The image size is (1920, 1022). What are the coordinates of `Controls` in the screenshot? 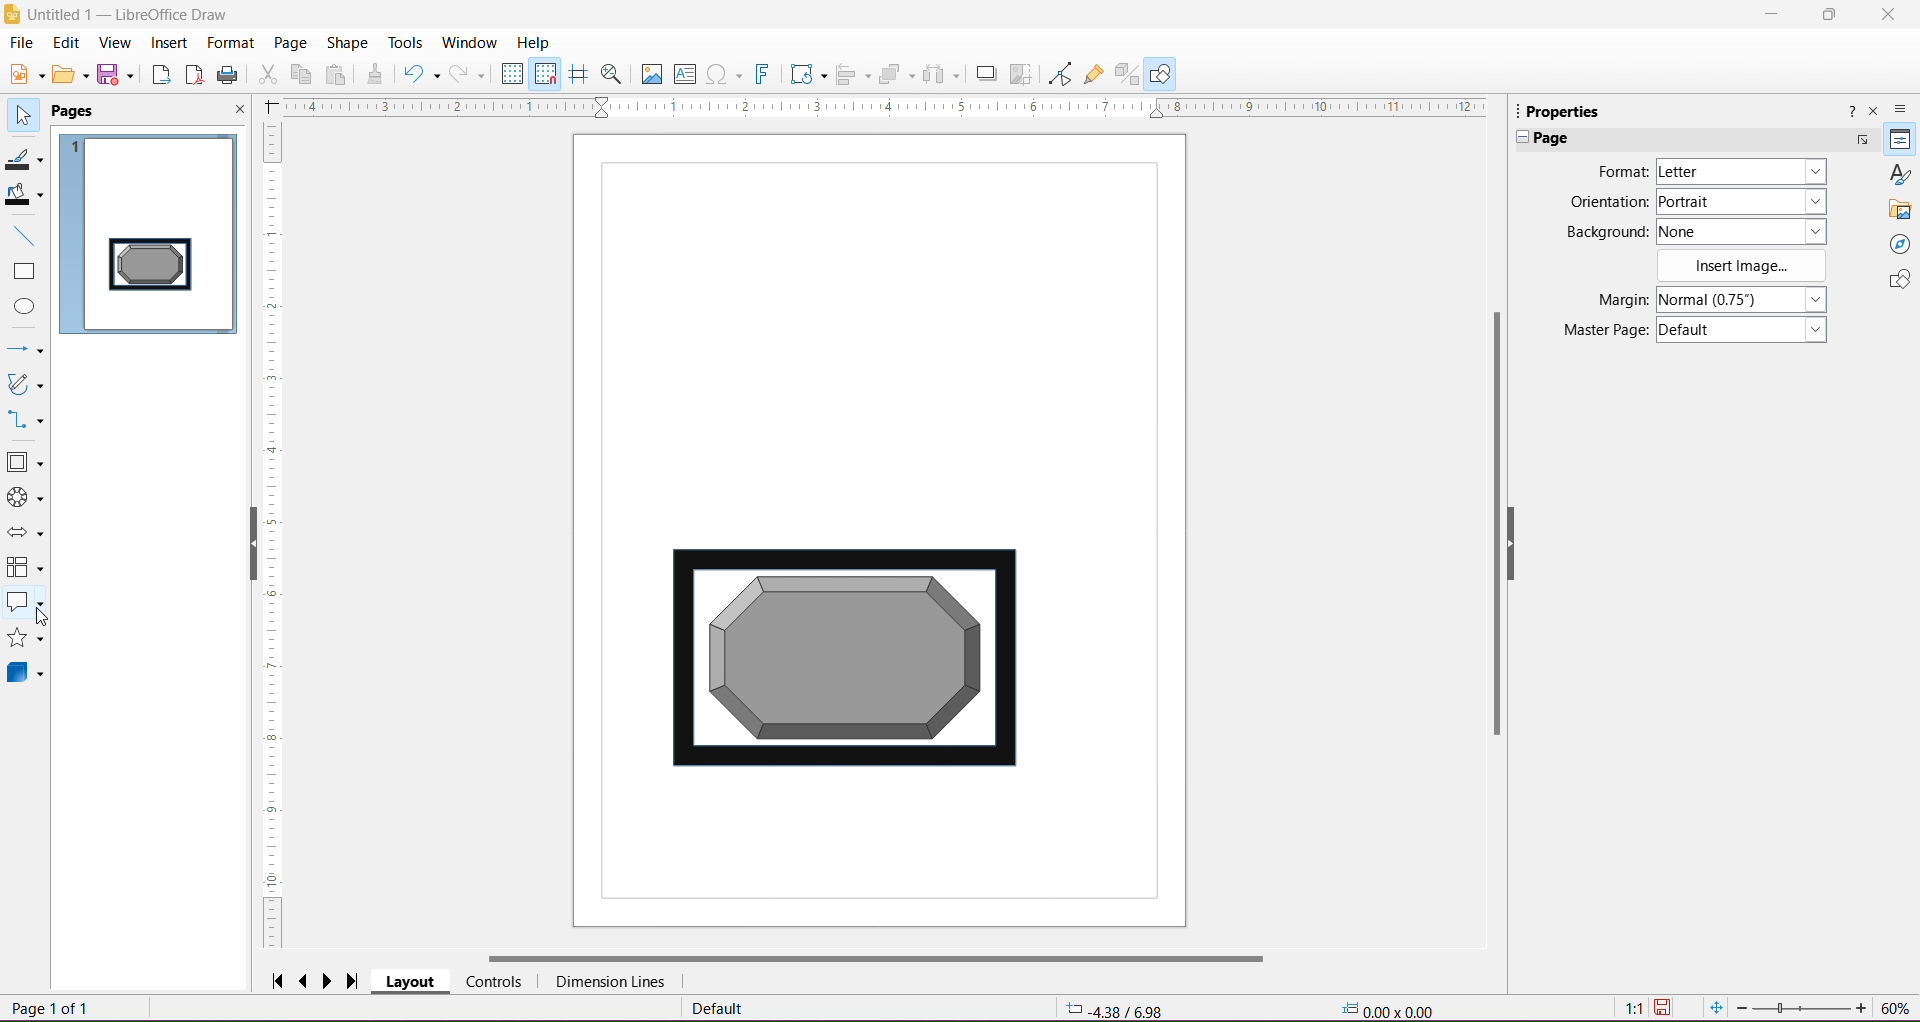 It's located at (494, 981).